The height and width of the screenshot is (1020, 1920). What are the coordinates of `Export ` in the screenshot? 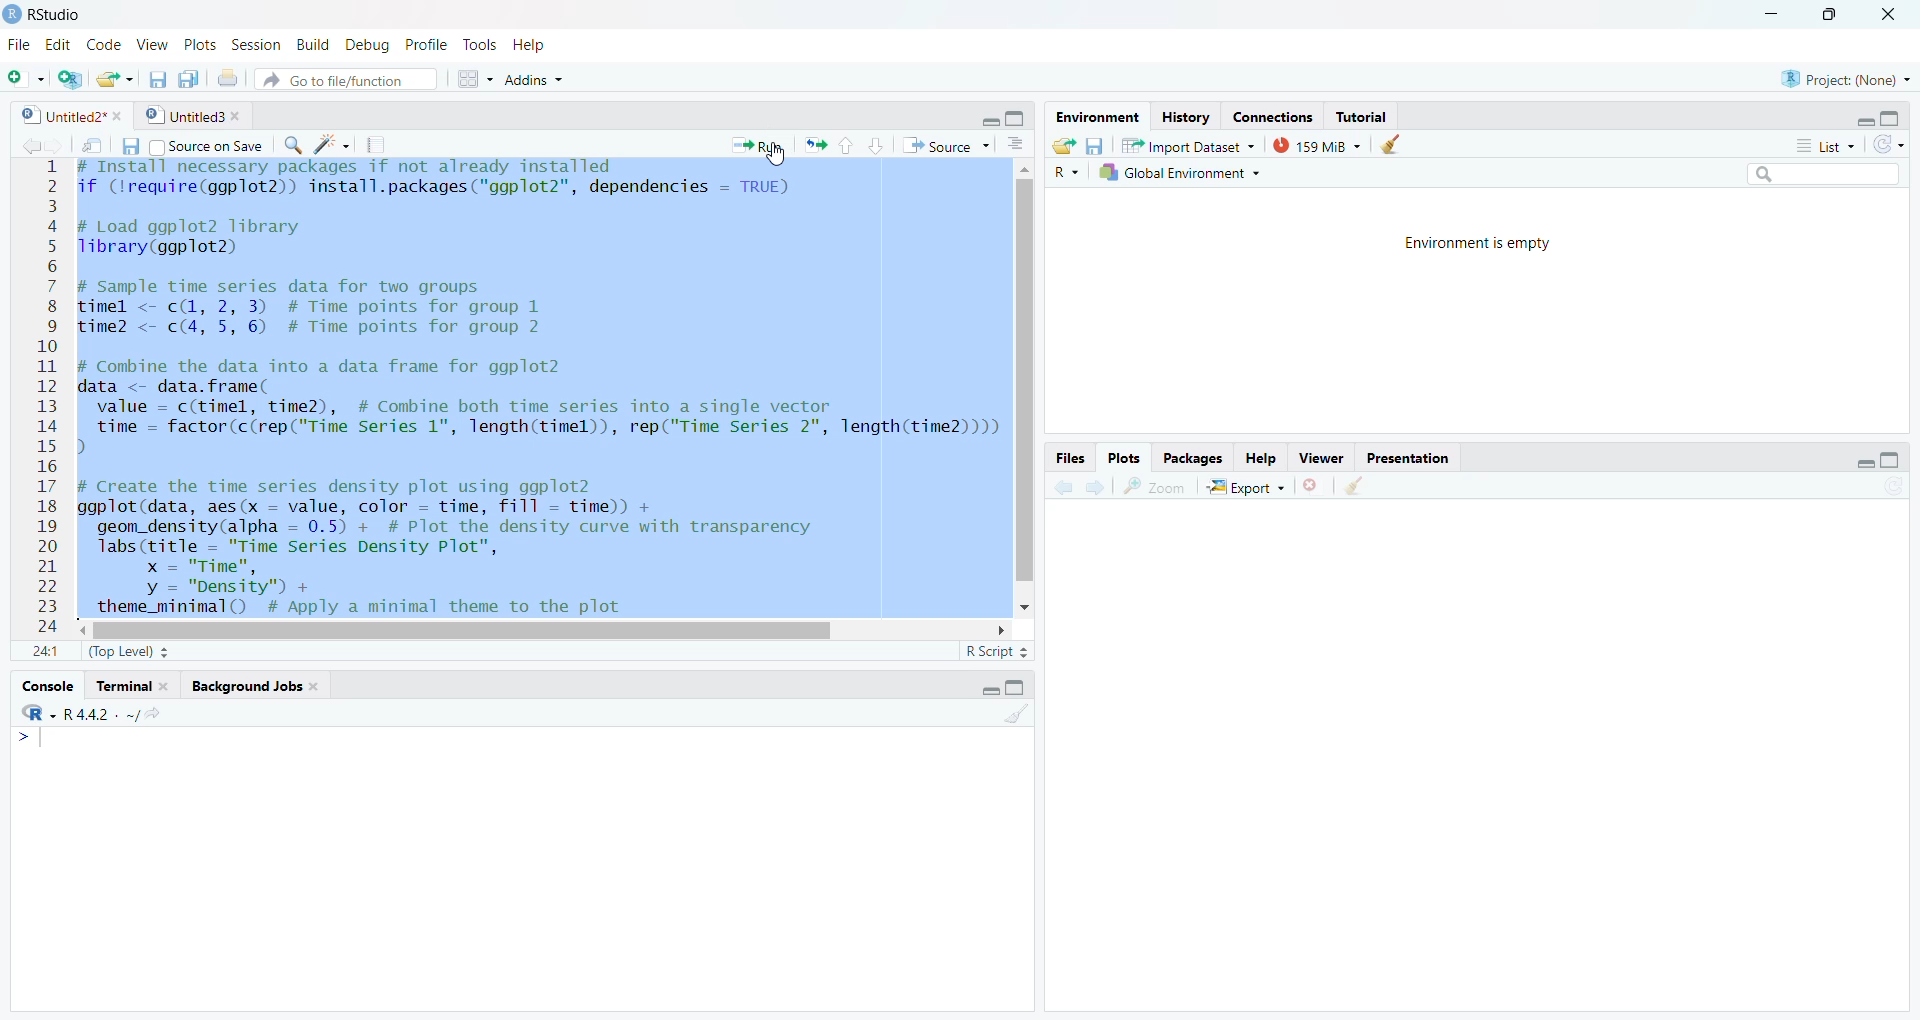 It's located at (1246, 486).